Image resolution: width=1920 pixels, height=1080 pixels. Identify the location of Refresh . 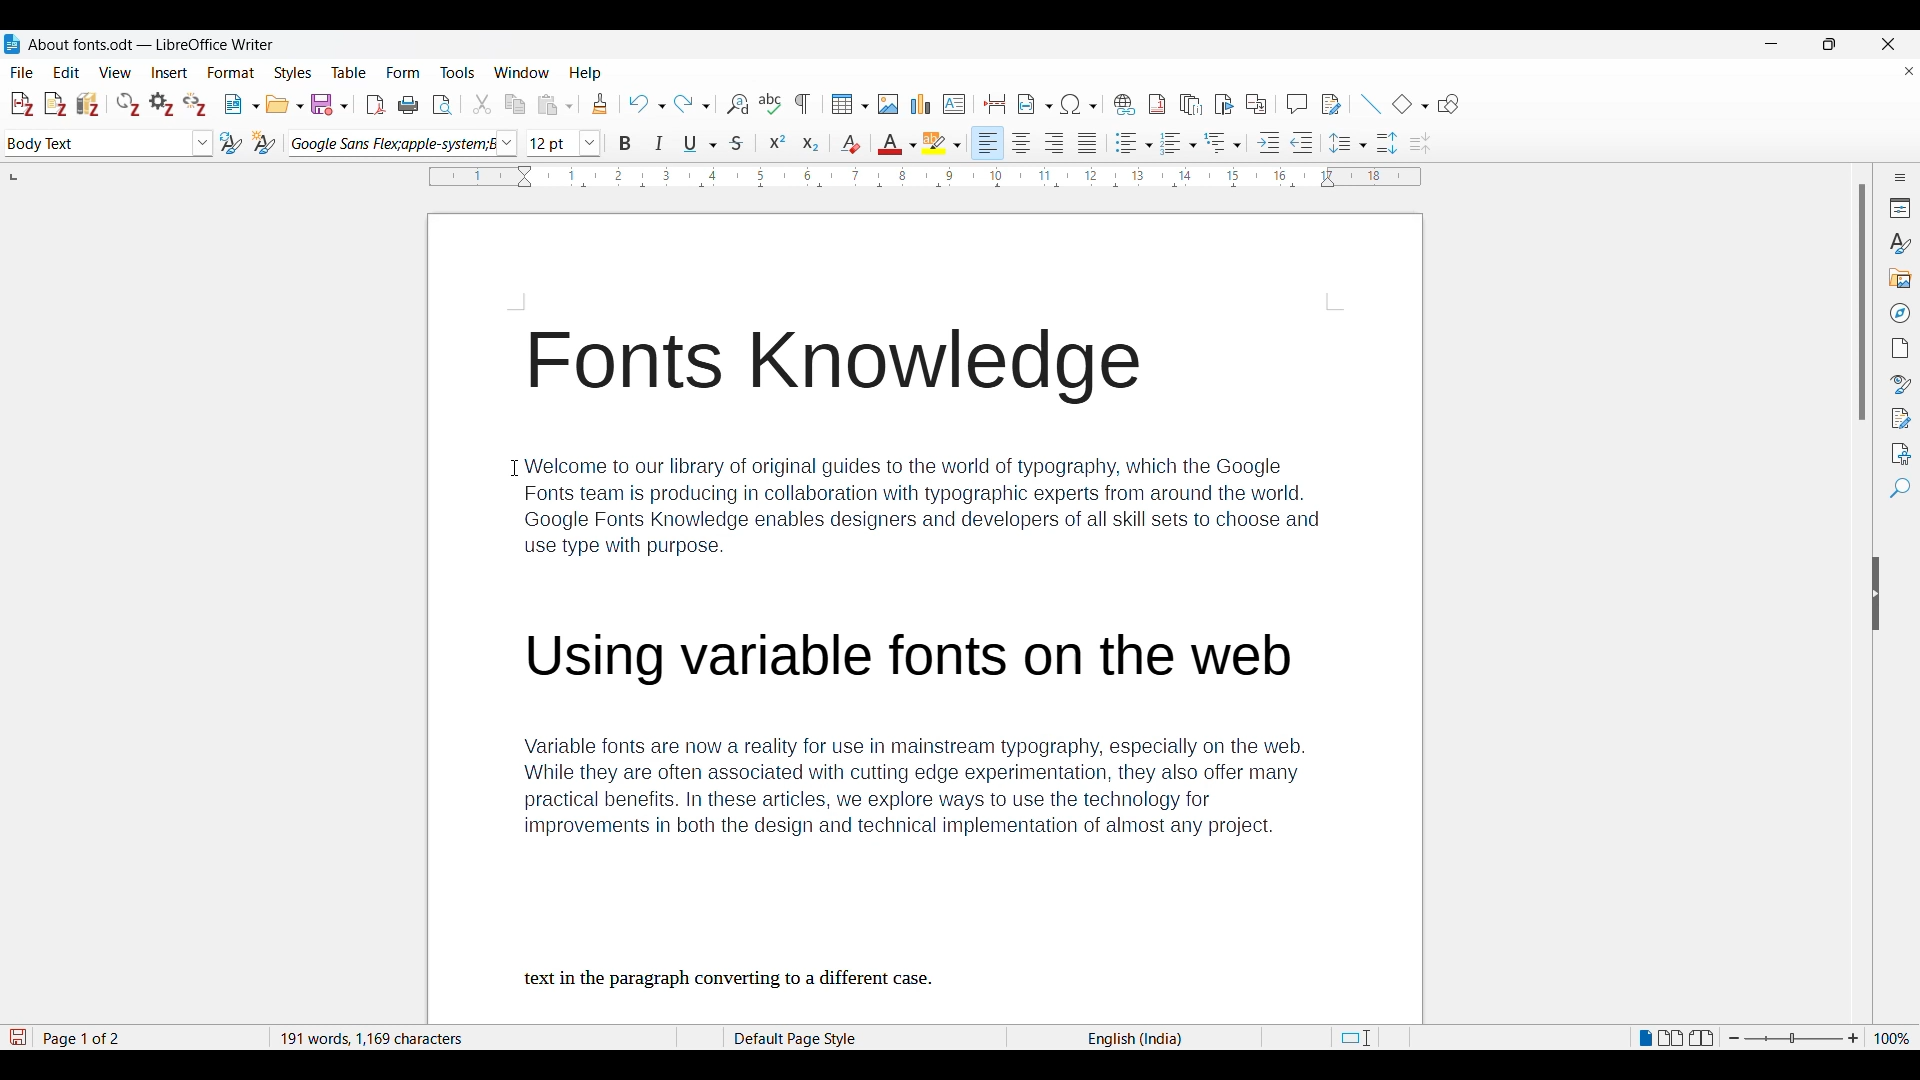
(128, 104).